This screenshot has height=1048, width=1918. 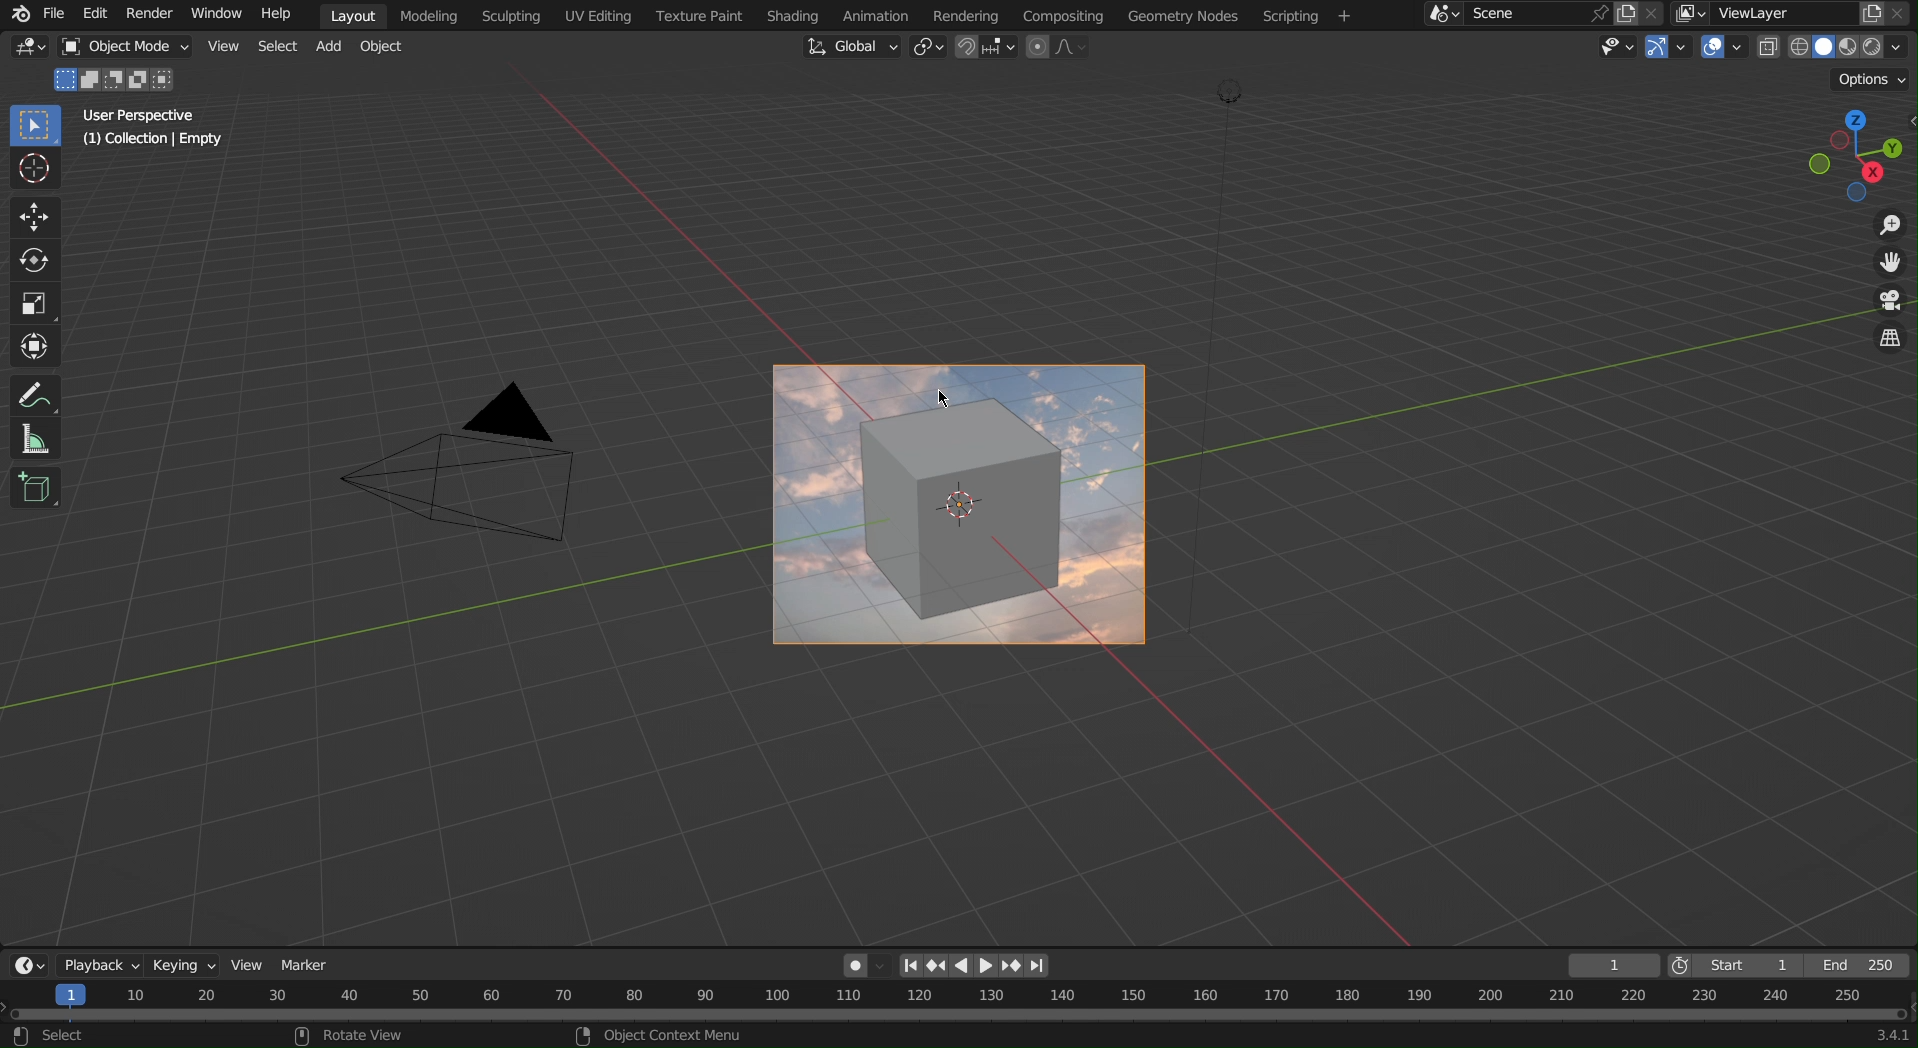 What do you see at coordinates (1869, 78) in the screenshot?
I see `Options` at bounding box center [1869, 78].